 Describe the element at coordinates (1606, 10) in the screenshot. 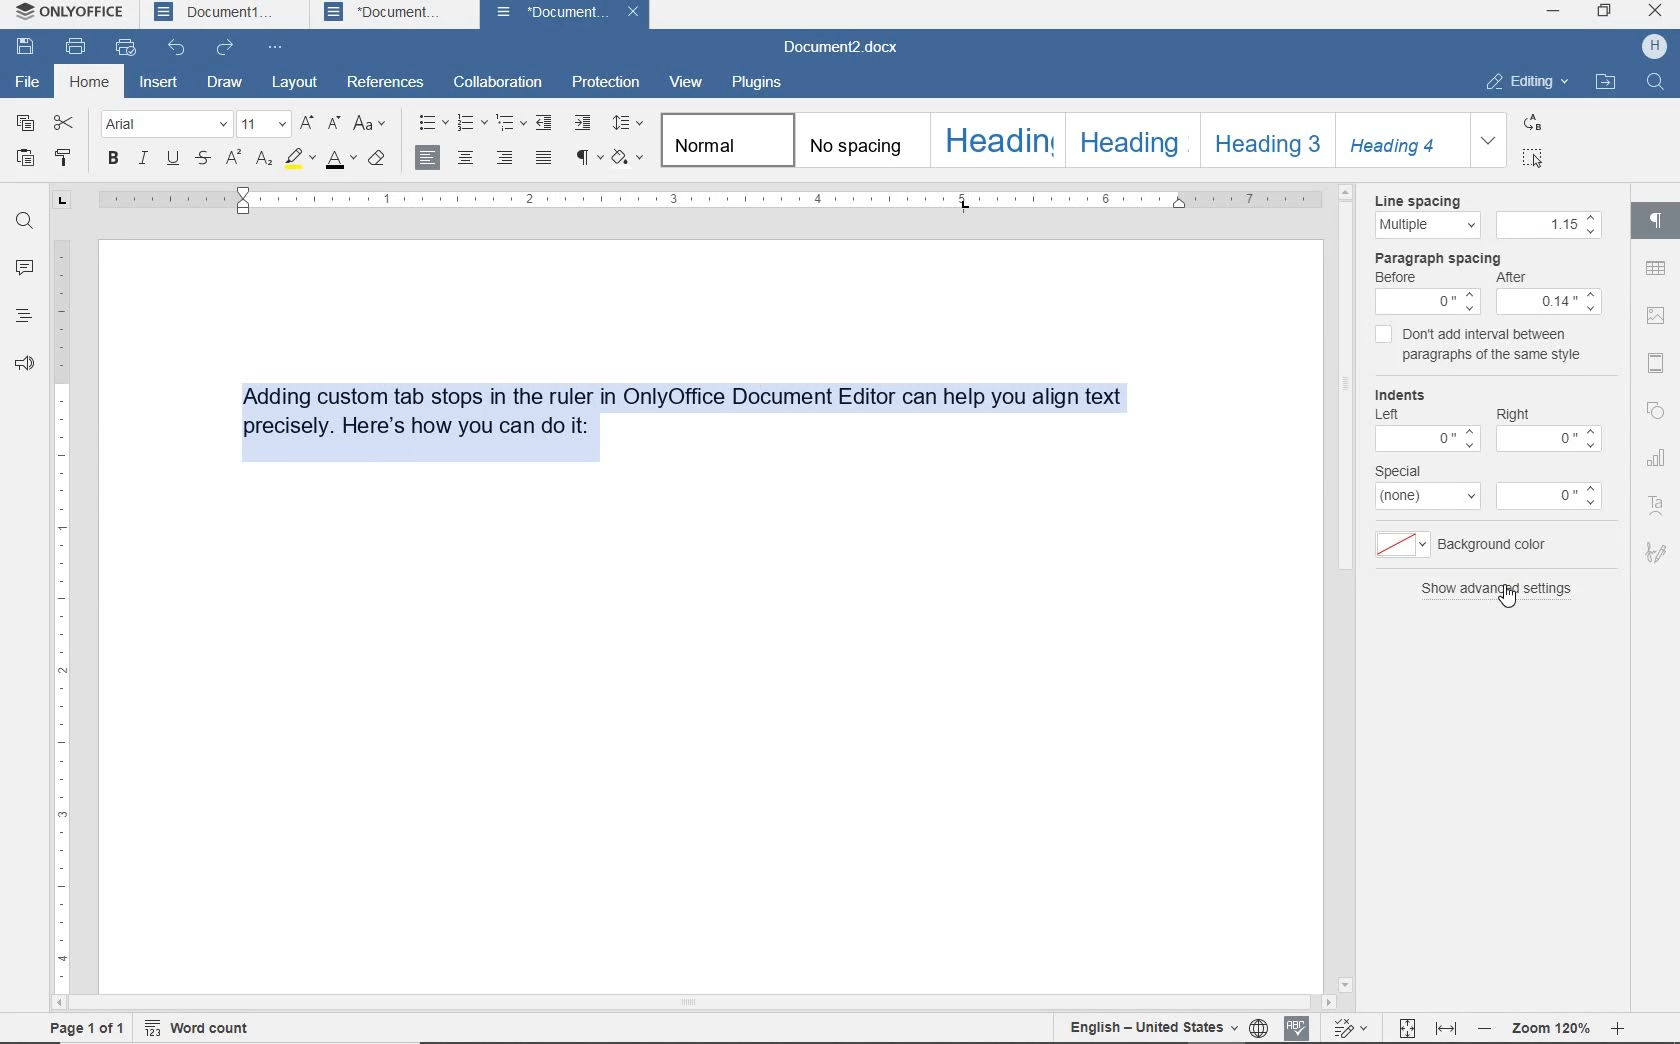

I see `restore down` at that location.